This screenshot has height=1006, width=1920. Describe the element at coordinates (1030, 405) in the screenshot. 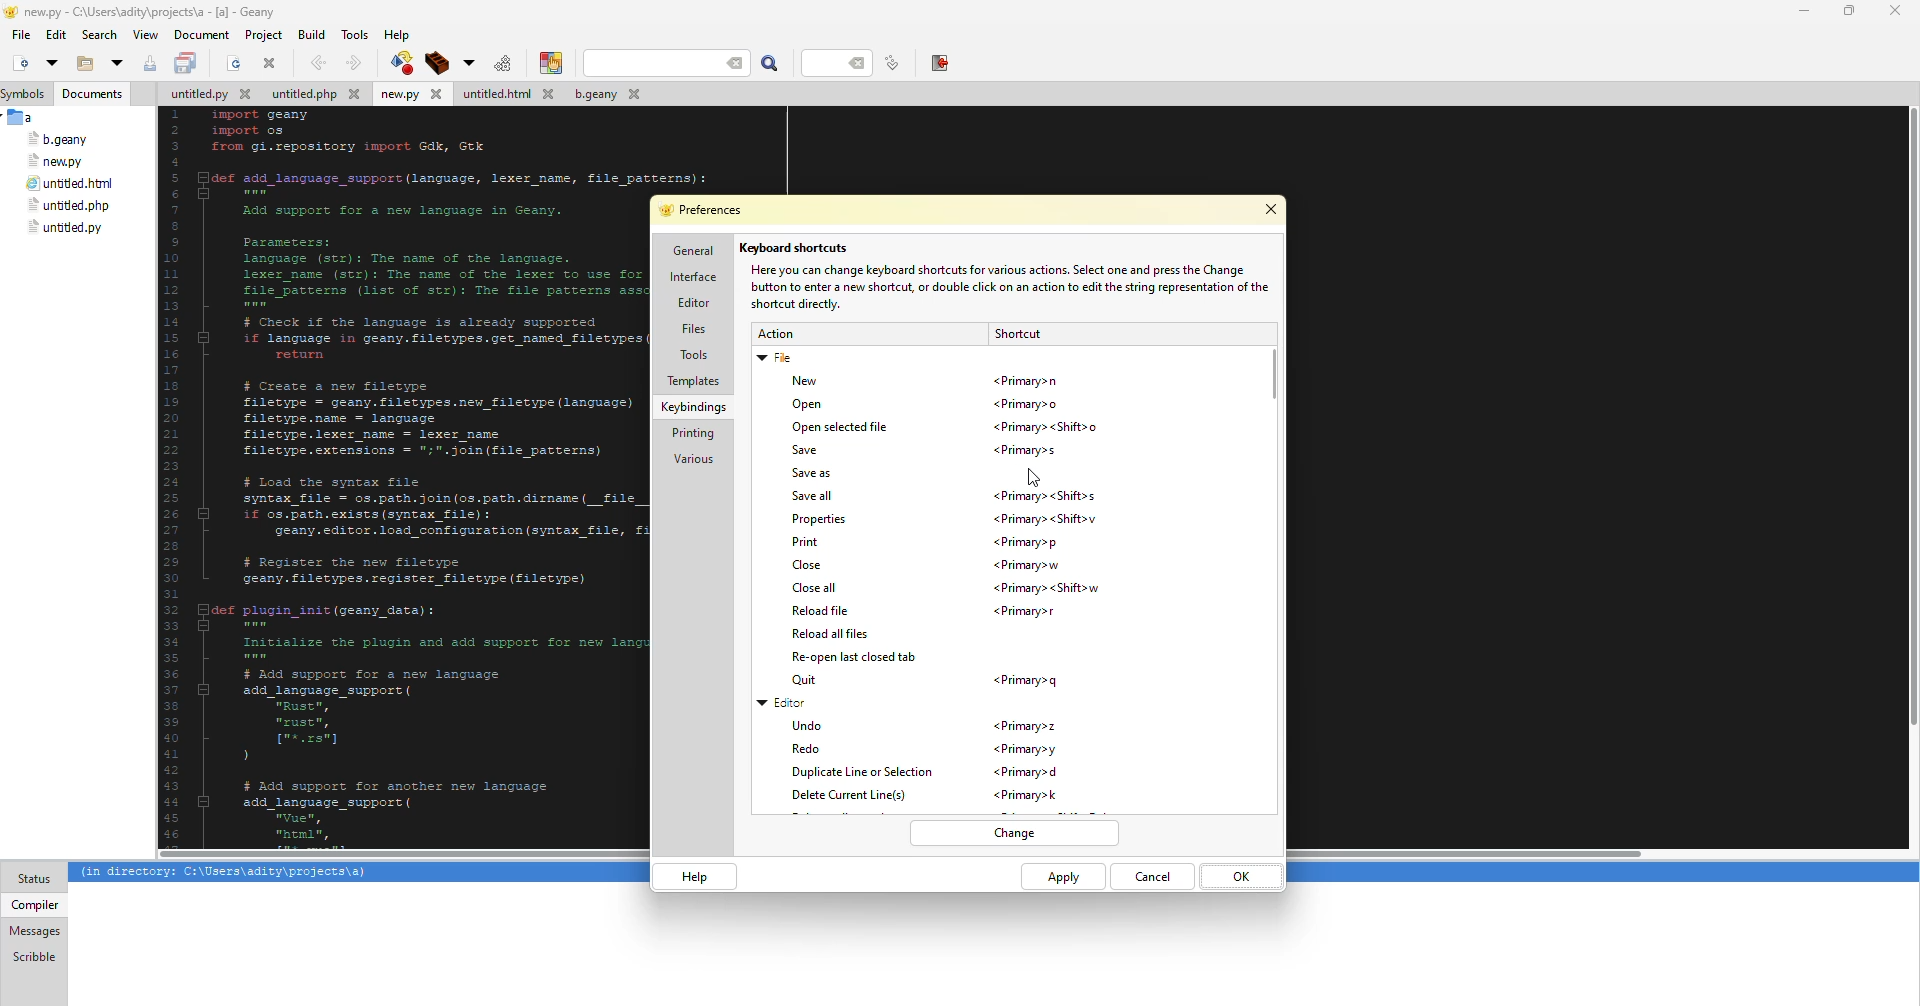

I see `shortcut` at that location.